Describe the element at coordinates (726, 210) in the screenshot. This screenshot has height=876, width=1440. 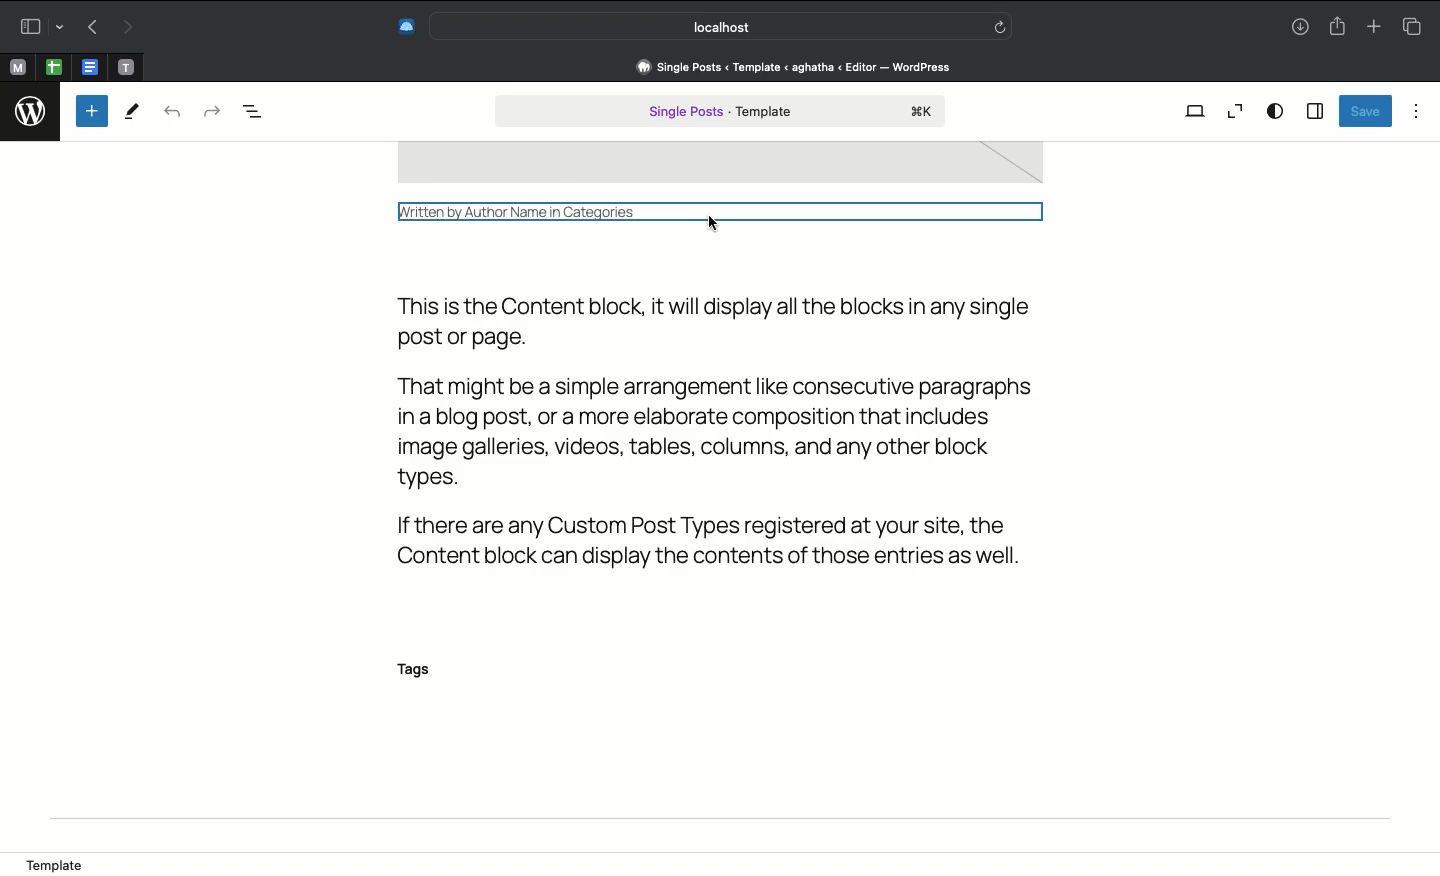
I see `Written by author name in categories` at that location.